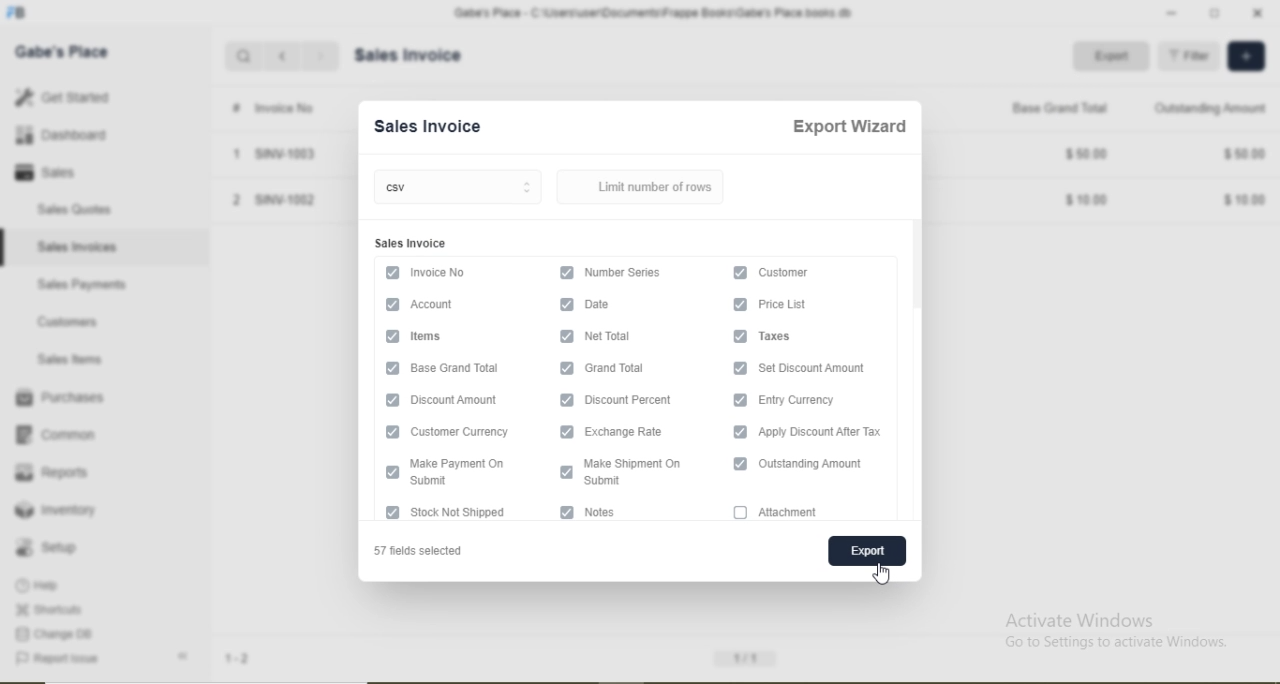  What do you see at coordinates (58, 172) in the screenshot?
I see `Sales` at bounding box center [58, 172].